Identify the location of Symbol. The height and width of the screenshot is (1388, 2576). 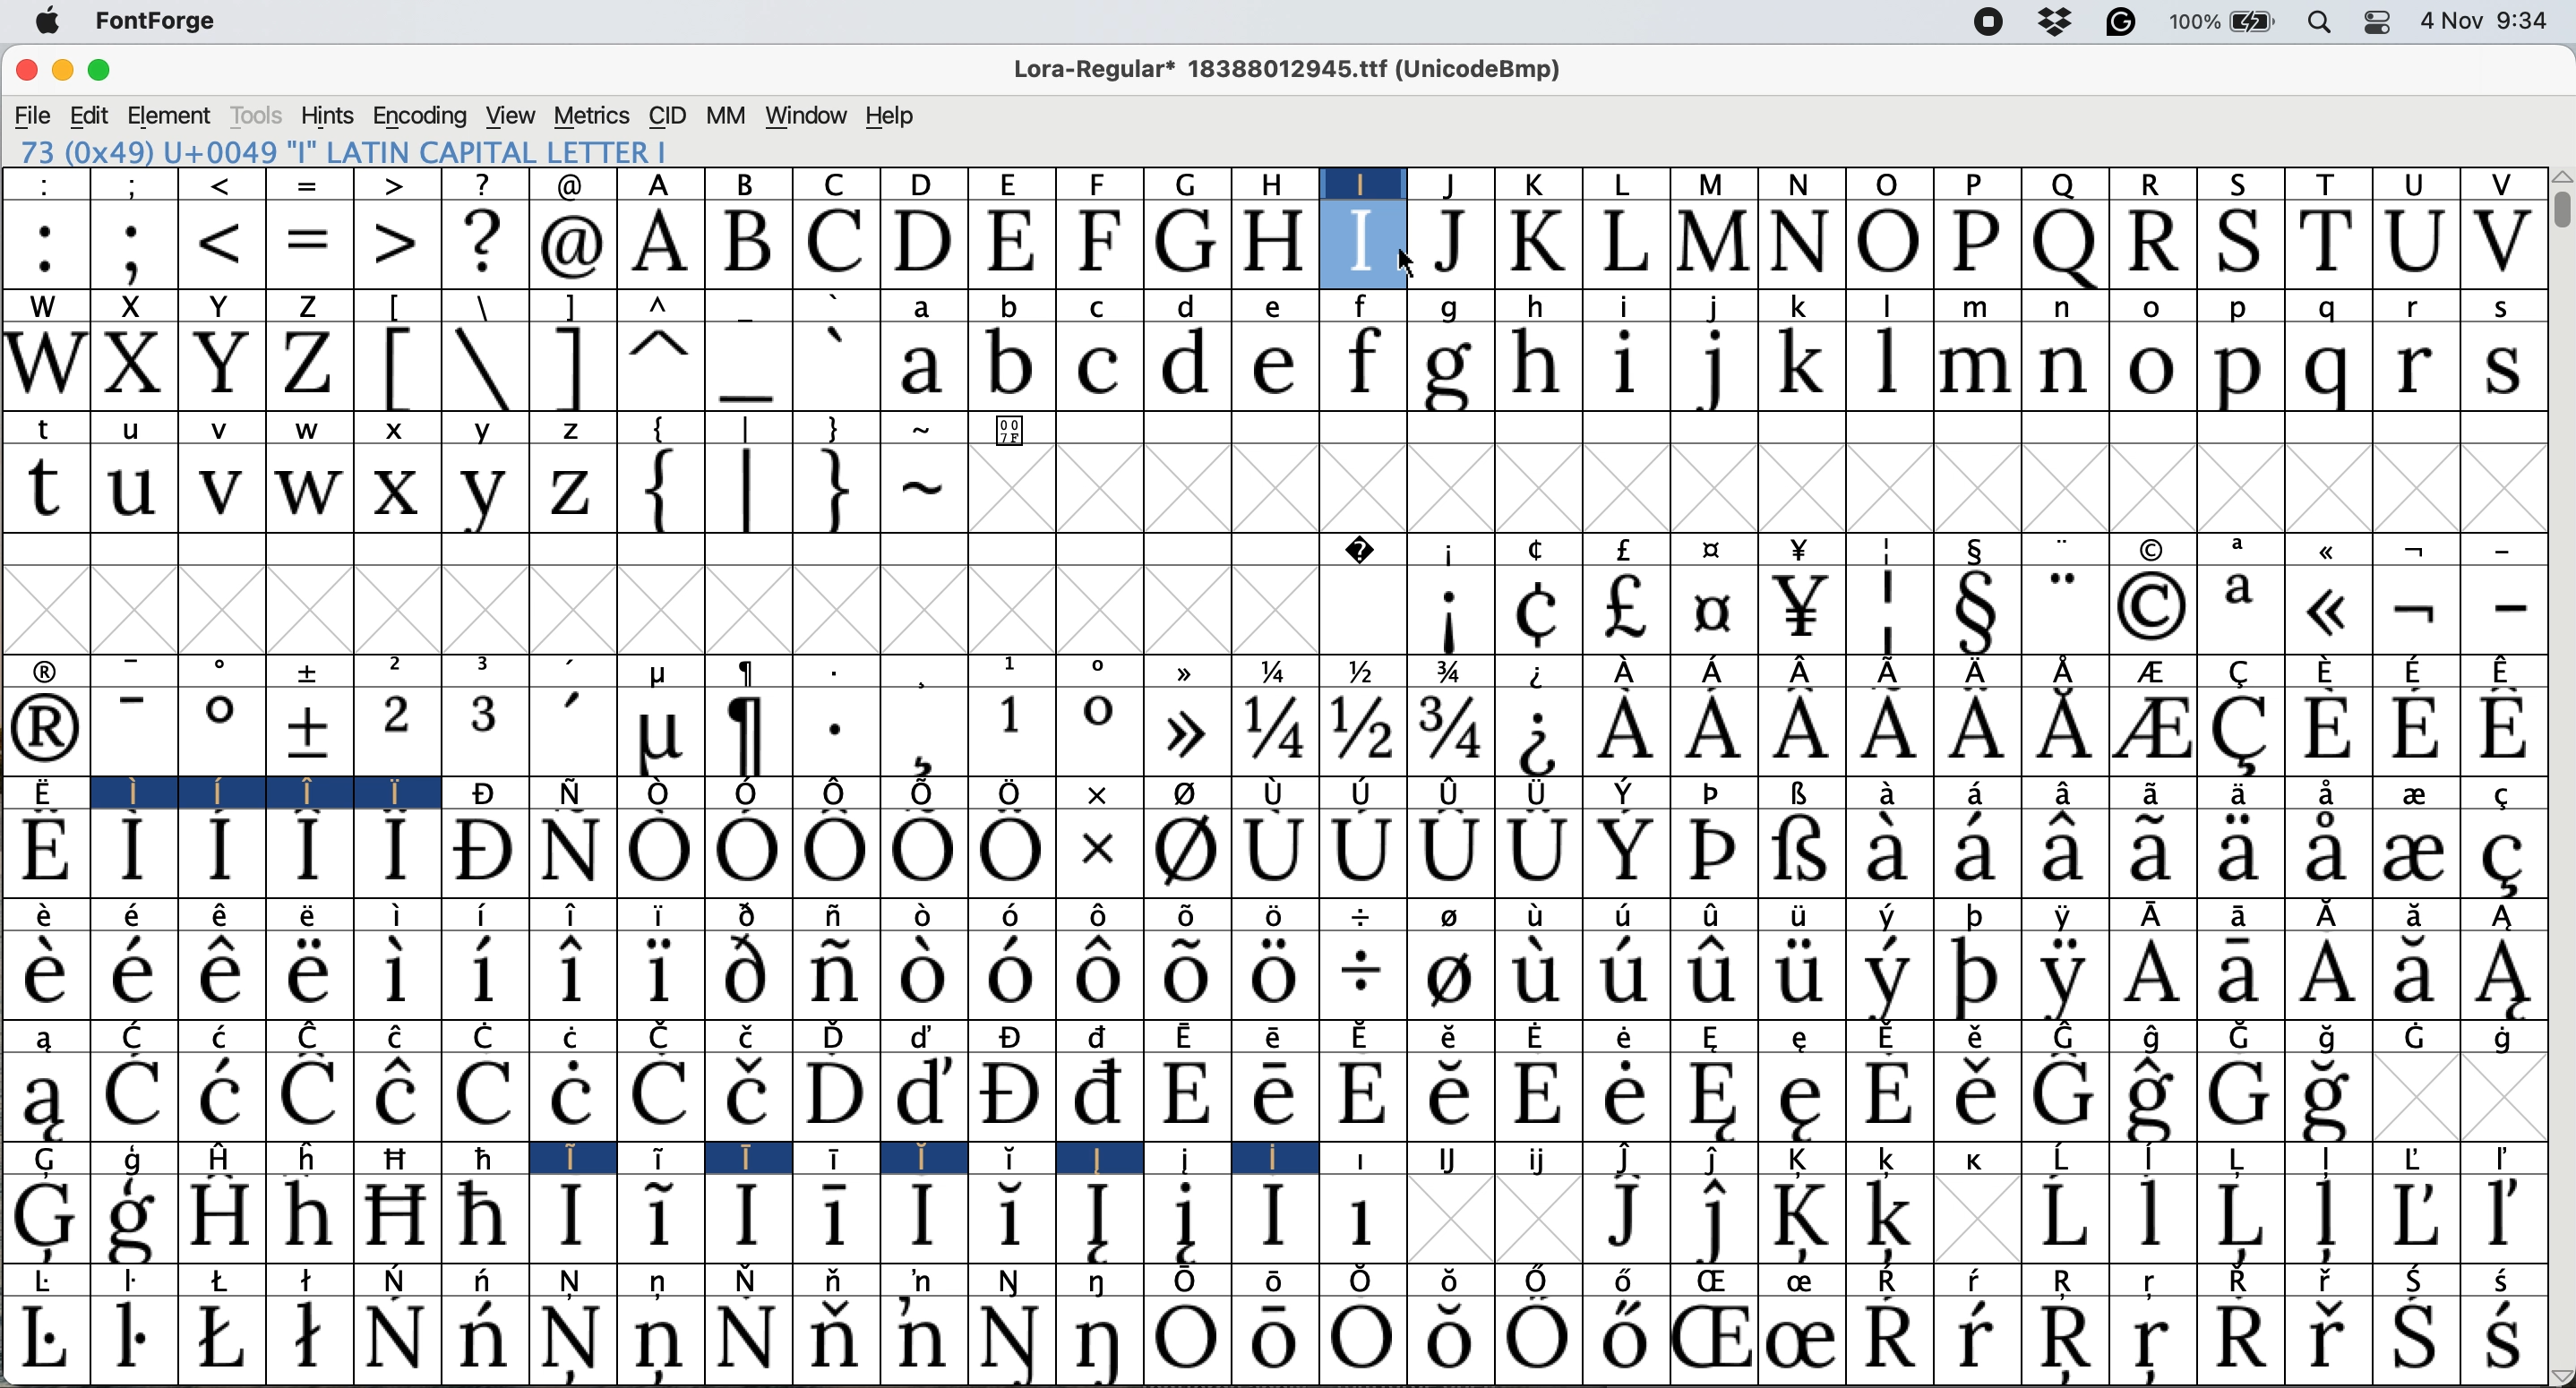
(1448, 855).